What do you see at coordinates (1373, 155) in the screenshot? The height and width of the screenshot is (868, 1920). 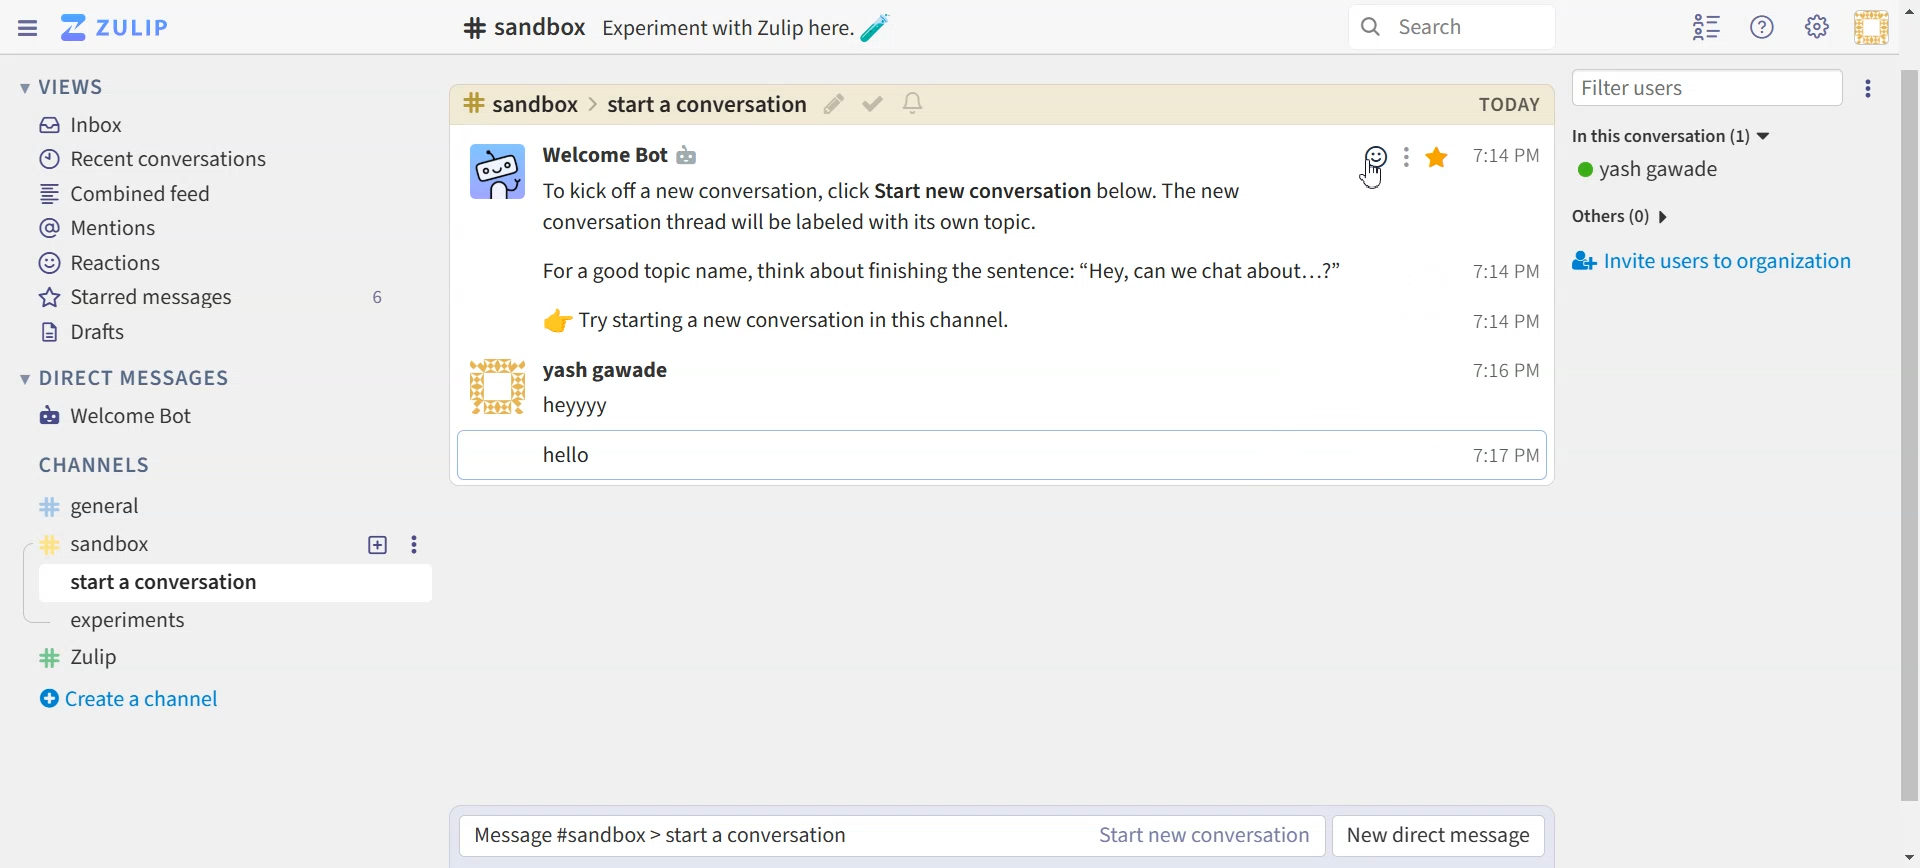 I see `Emoji` at bounding box center [1373, 155].